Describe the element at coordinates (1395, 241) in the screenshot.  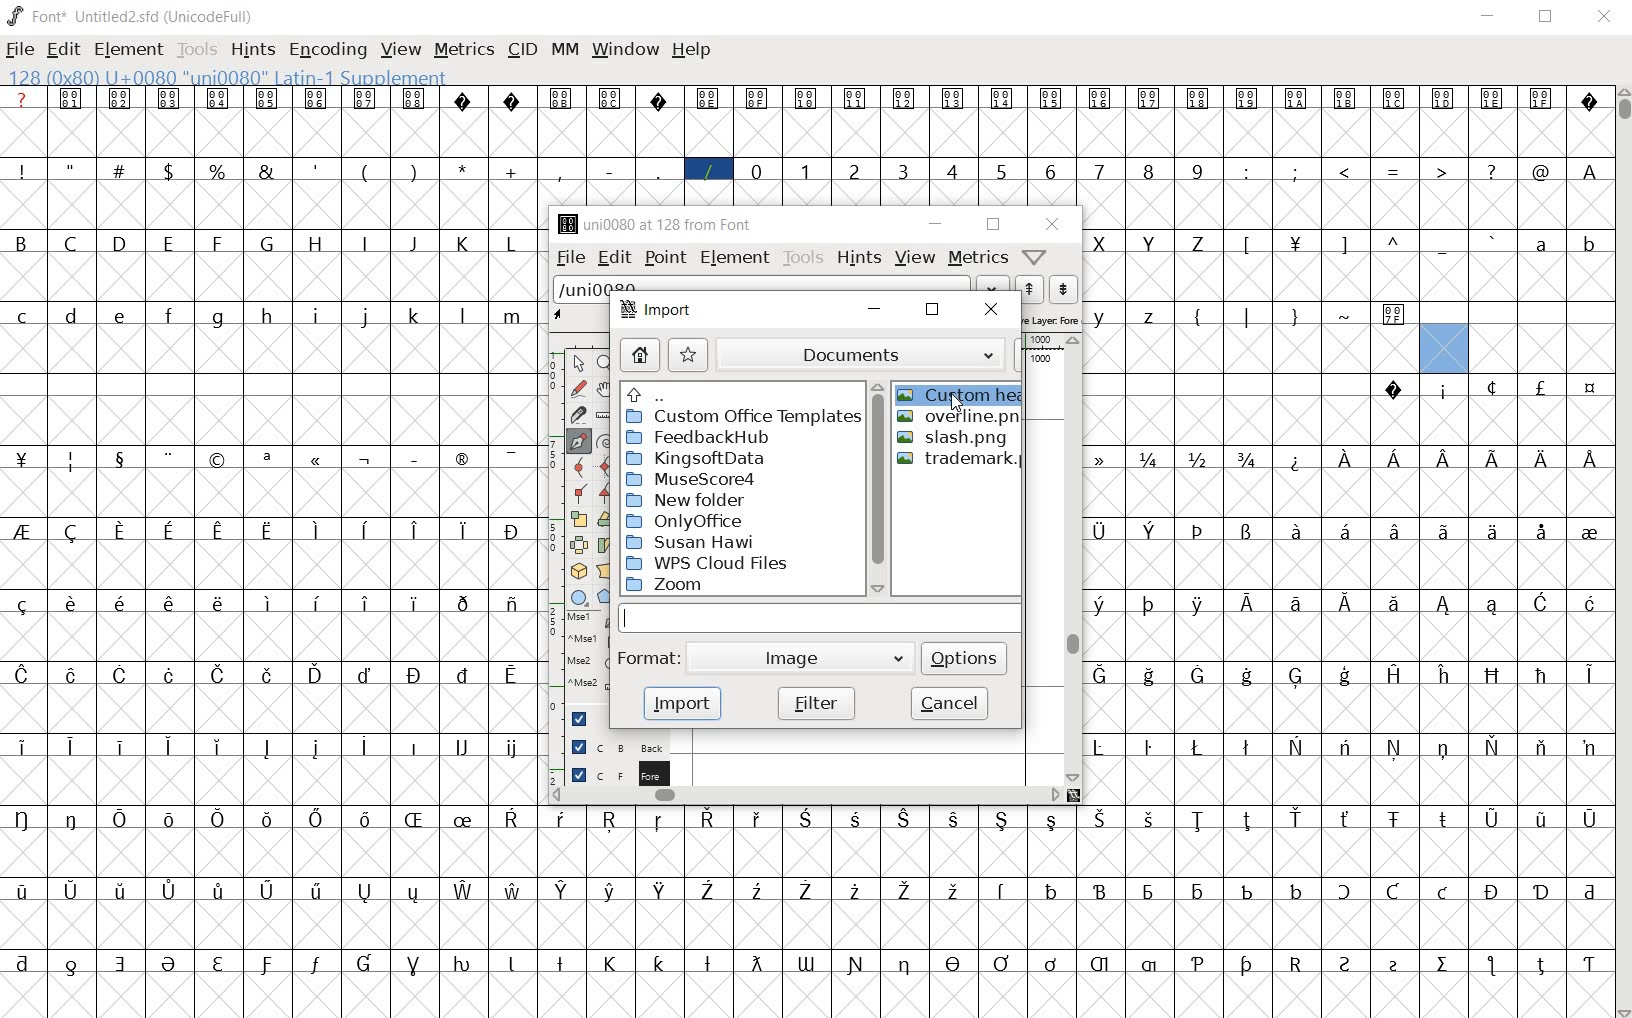
I see `glyph` at that location.